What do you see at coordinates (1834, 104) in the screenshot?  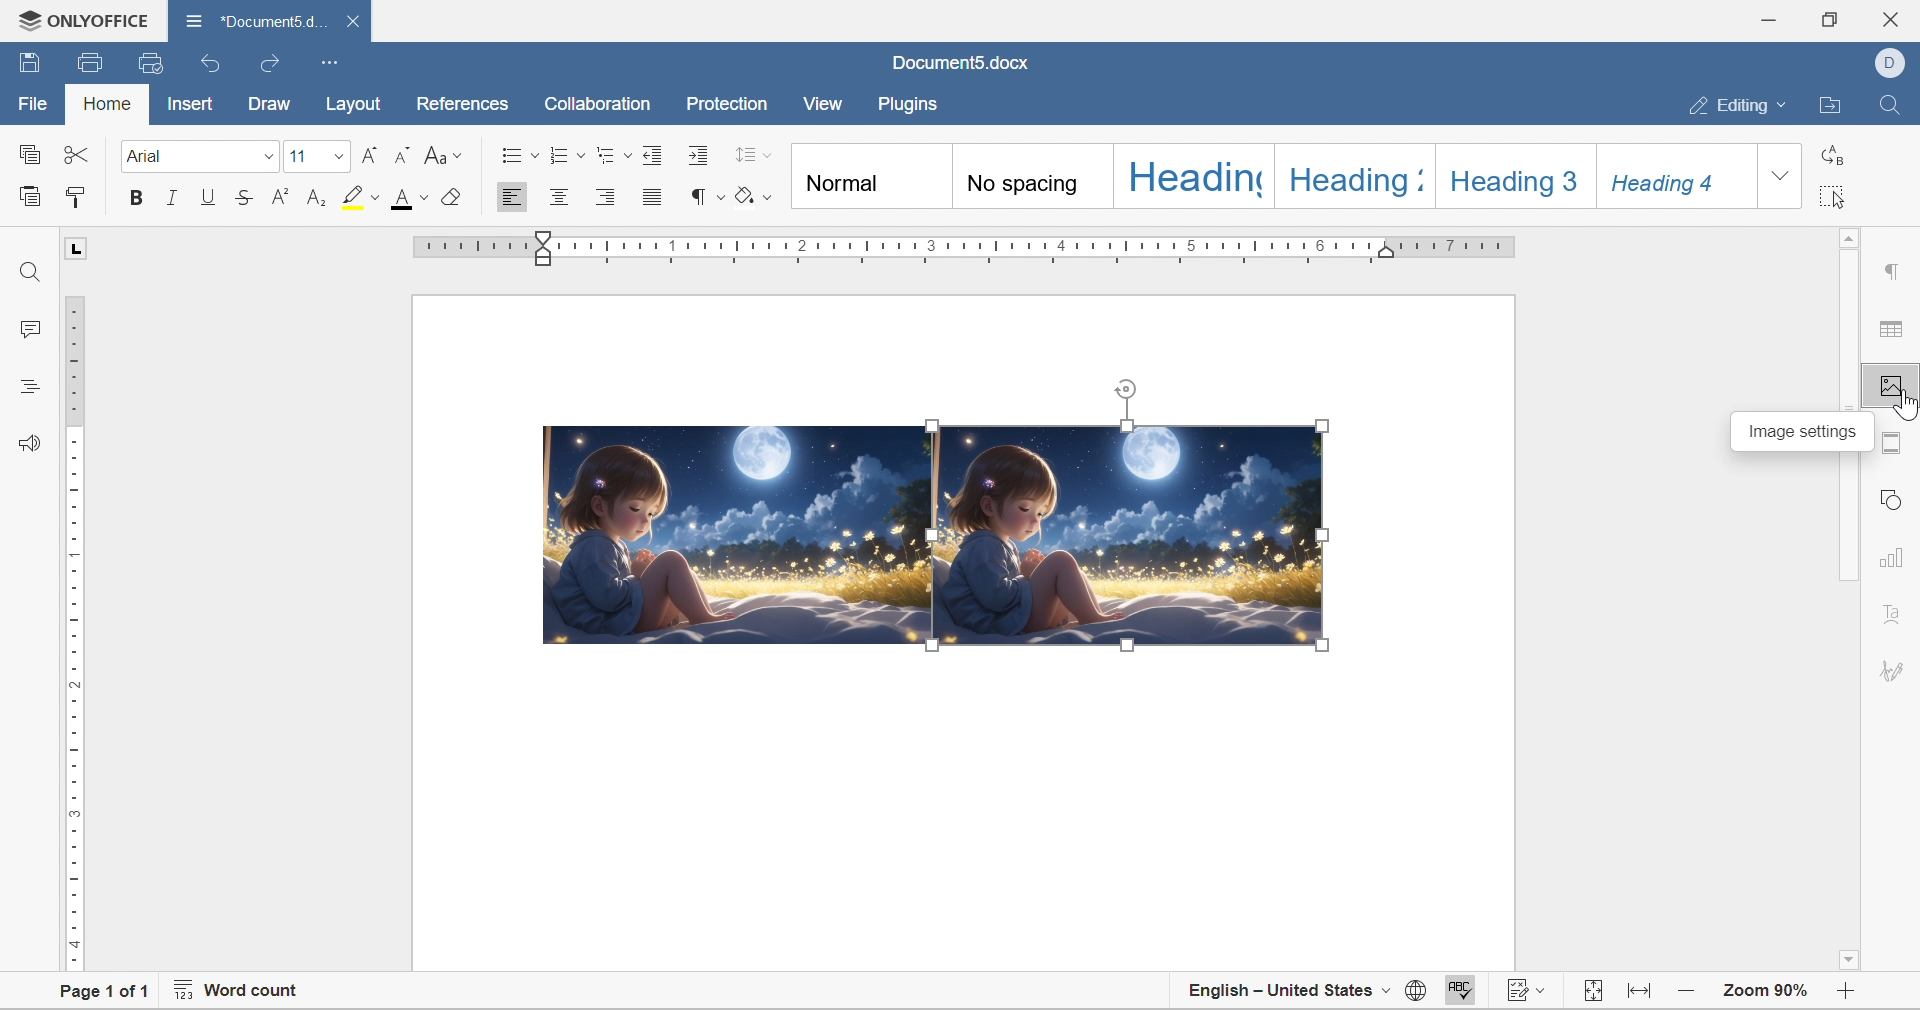 I see `open file location` at bounding box center [1834, 104].